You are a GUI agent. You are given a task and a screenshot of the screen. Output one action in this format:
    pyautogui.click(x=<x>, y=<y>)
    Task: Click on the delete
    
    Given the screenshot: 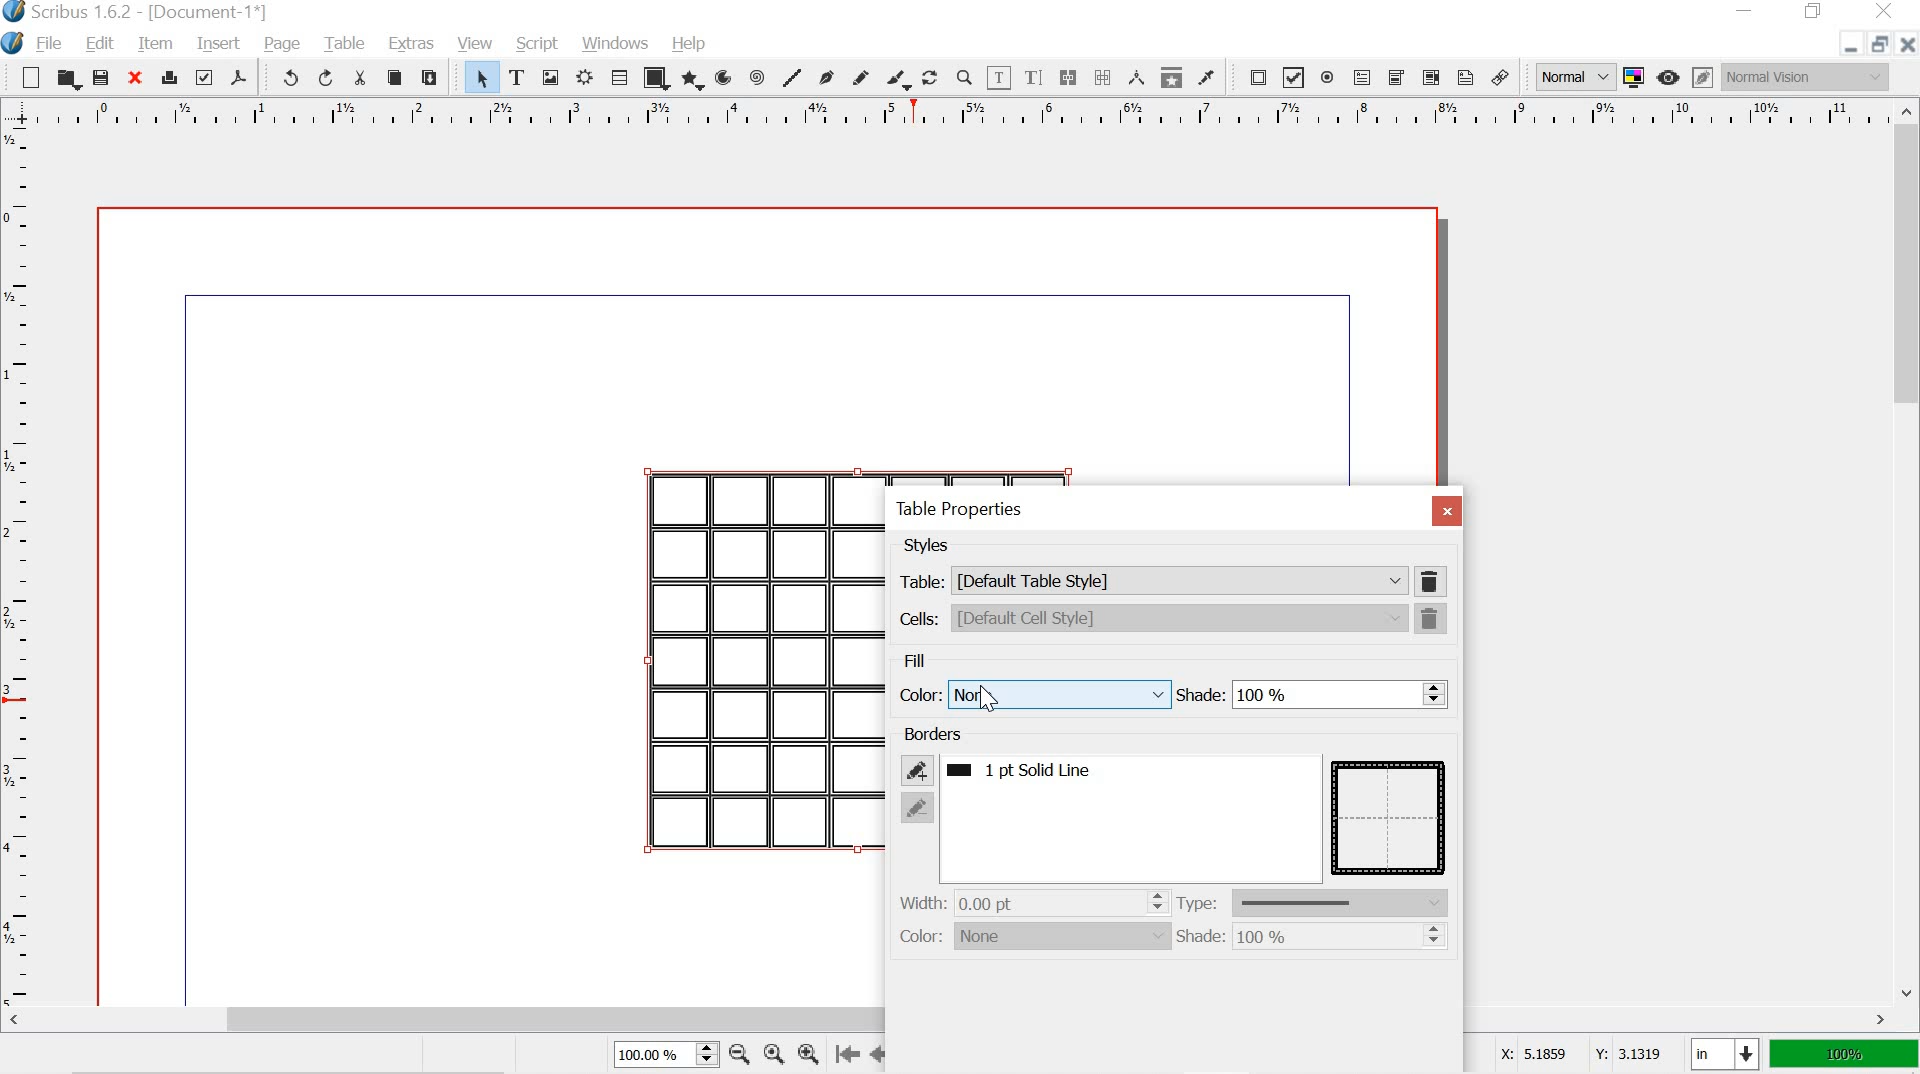 What is the action you would take?
    pyautogui.click(x=1434, y=581)
    